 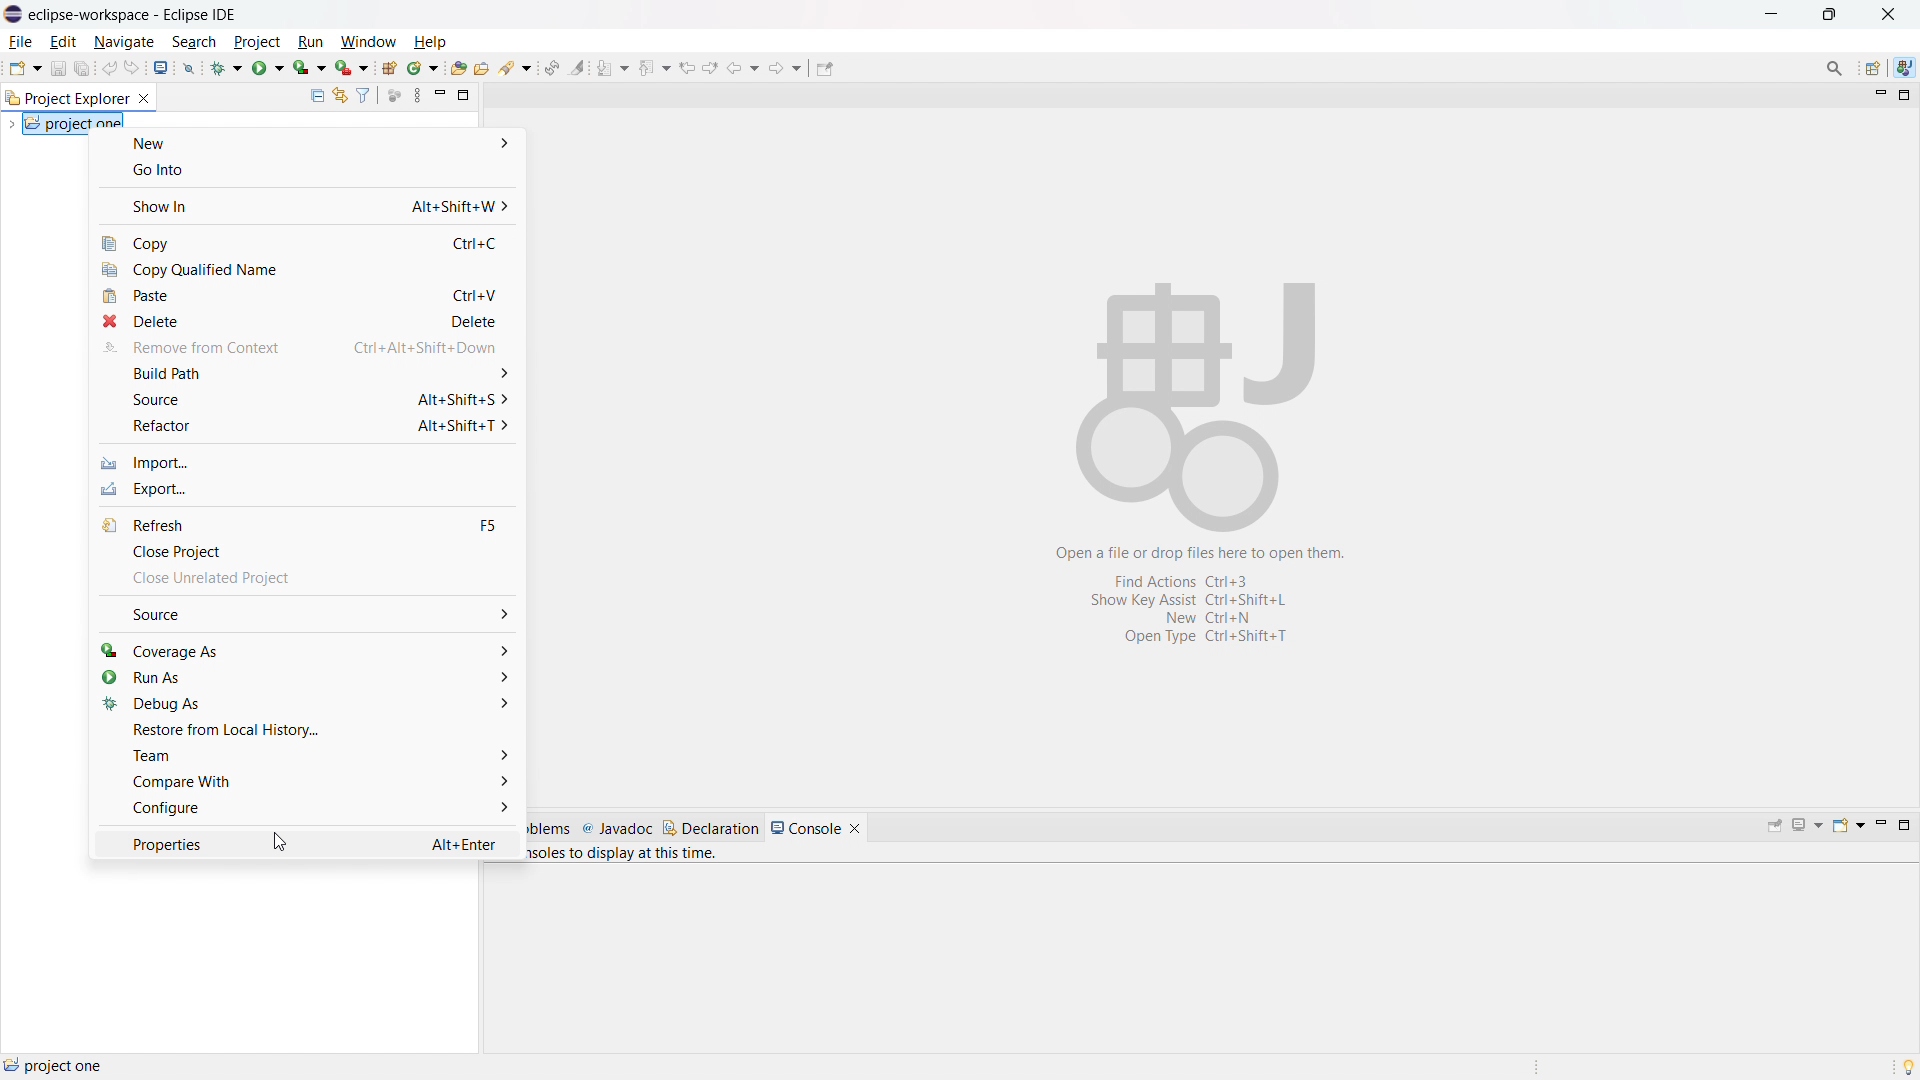 What do you see at coordinates (464, 94) in the screenshot?
I see `maximize` at bounding box center [464, 94].